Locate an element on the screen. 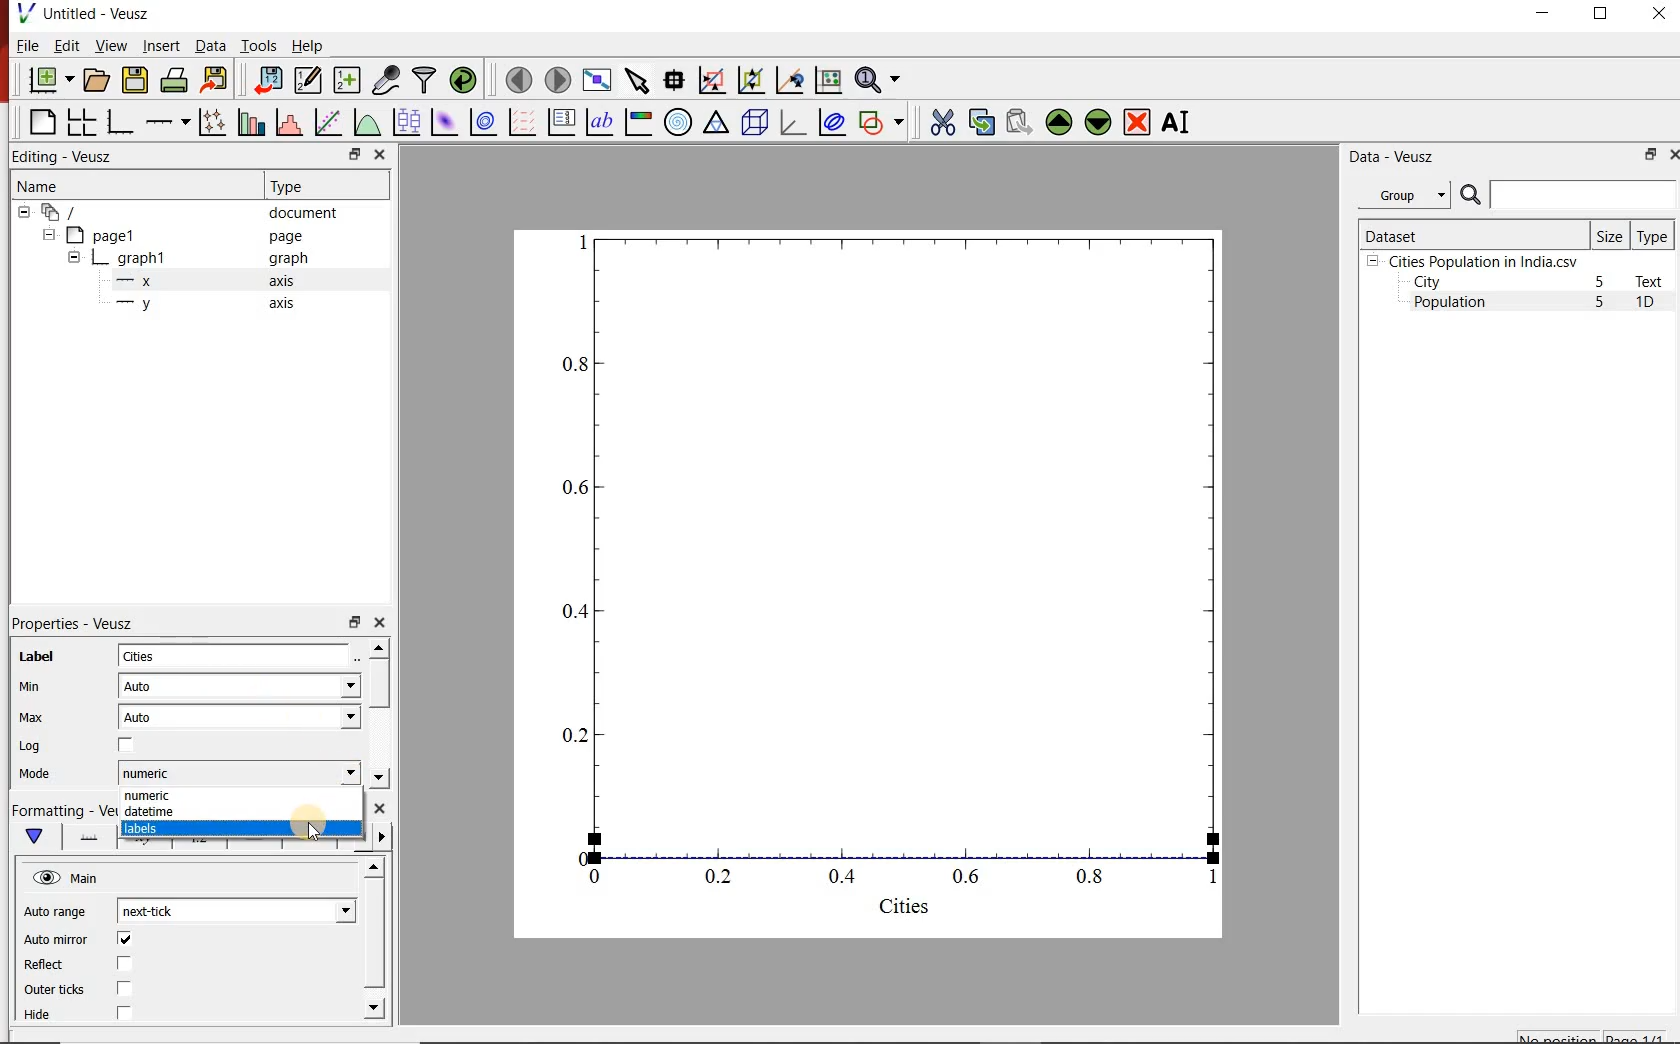 The image size is (1680, 1044). Reflect is located at coordinates (50, 964).